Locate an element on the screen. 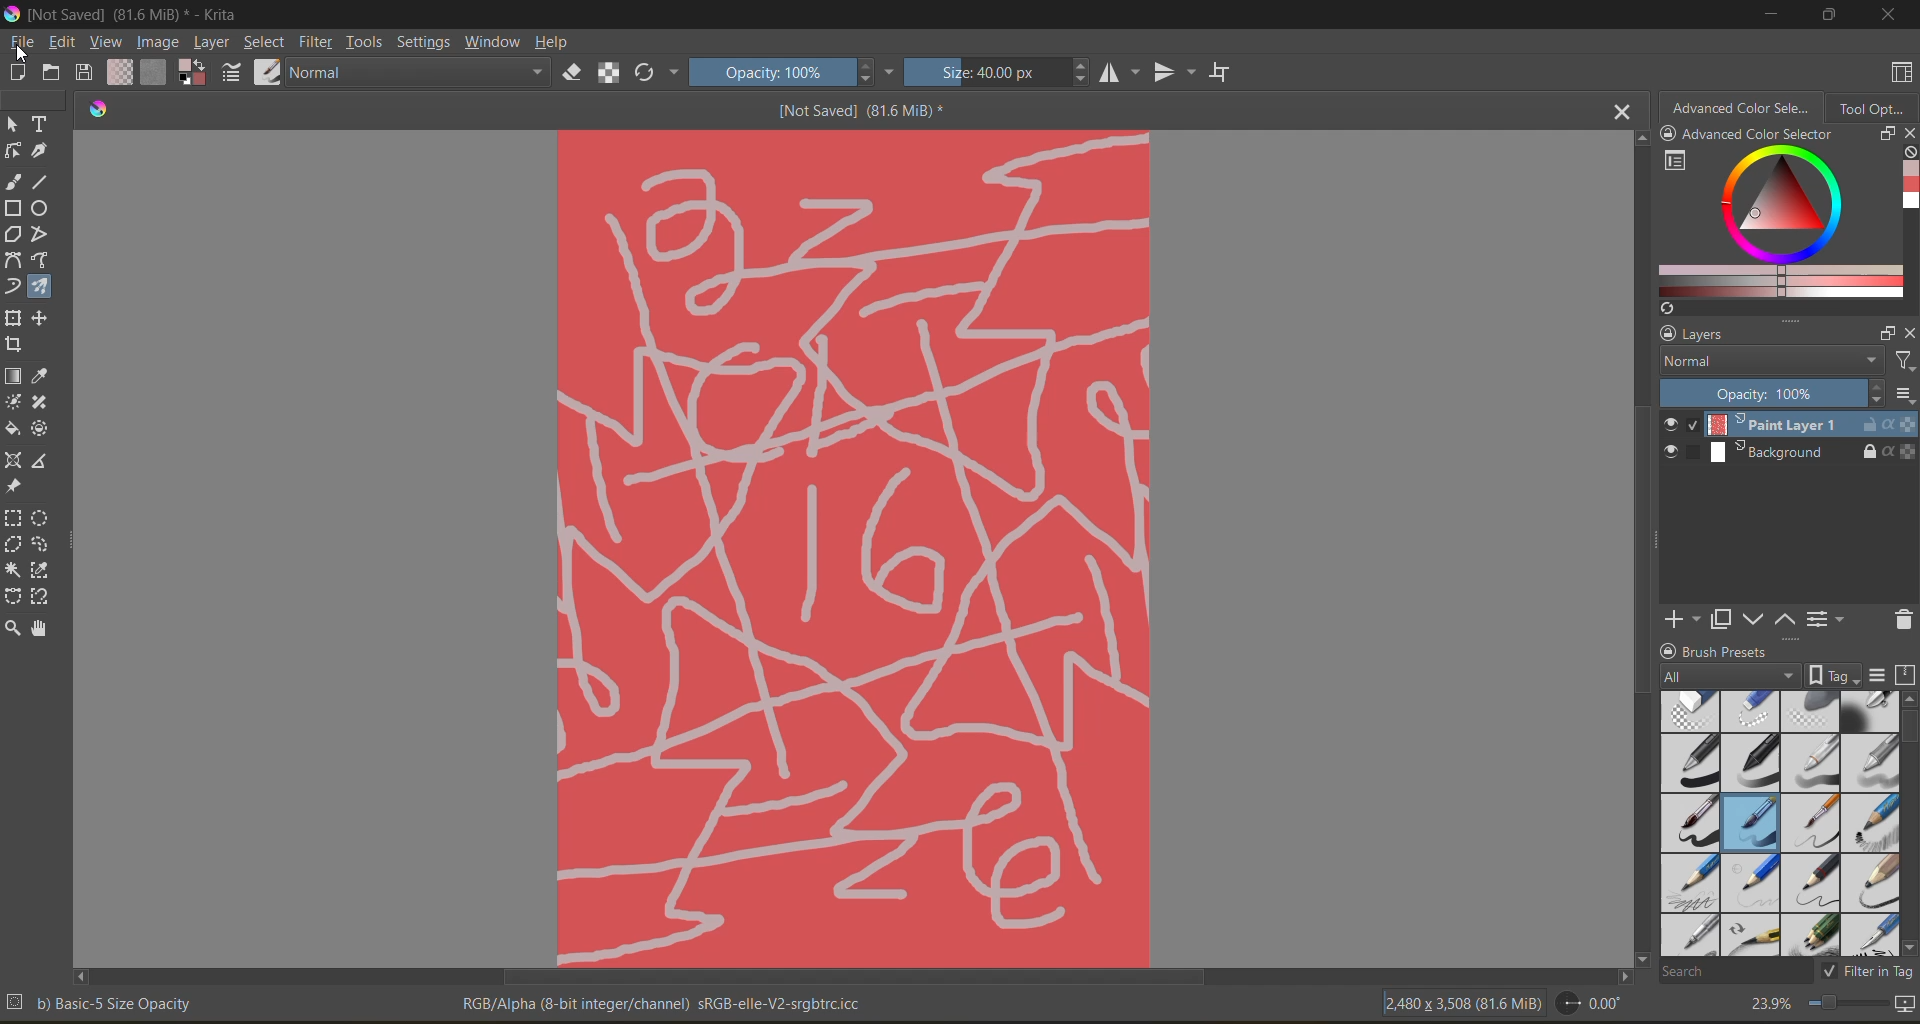 The image size is (1920, 1024). tool is located at coordinates (14, 124).